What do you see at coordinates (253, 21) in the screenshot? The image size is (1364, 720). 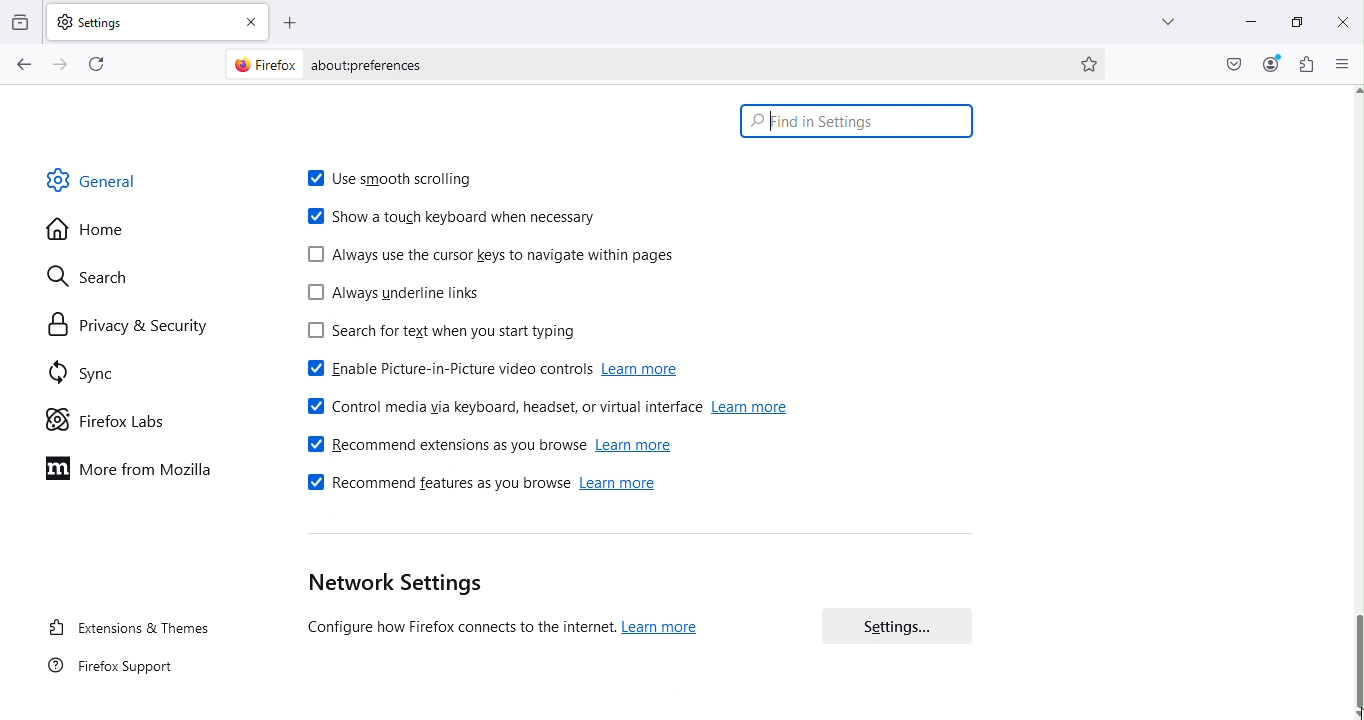 I see `Close tab` at bounding box center [253, 21].